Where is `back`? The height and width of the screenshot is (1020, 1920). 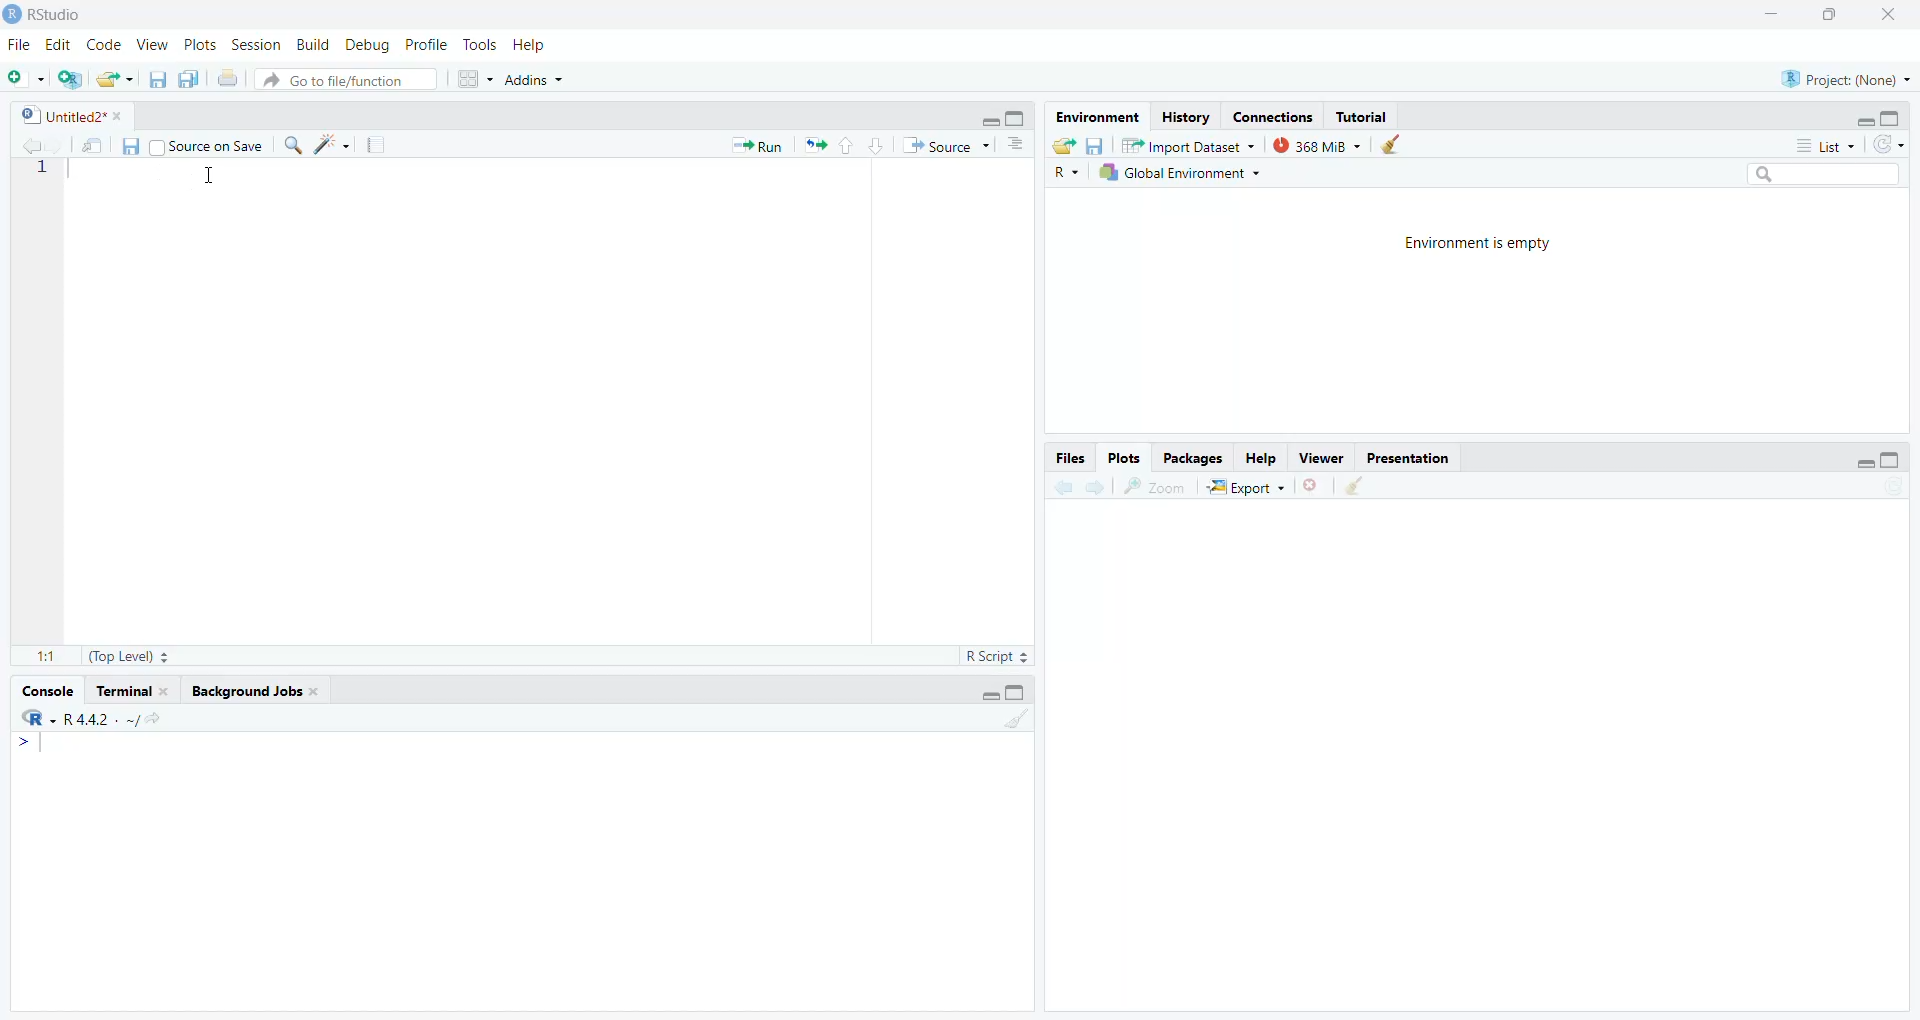
back is located at coordinates (32, 146).